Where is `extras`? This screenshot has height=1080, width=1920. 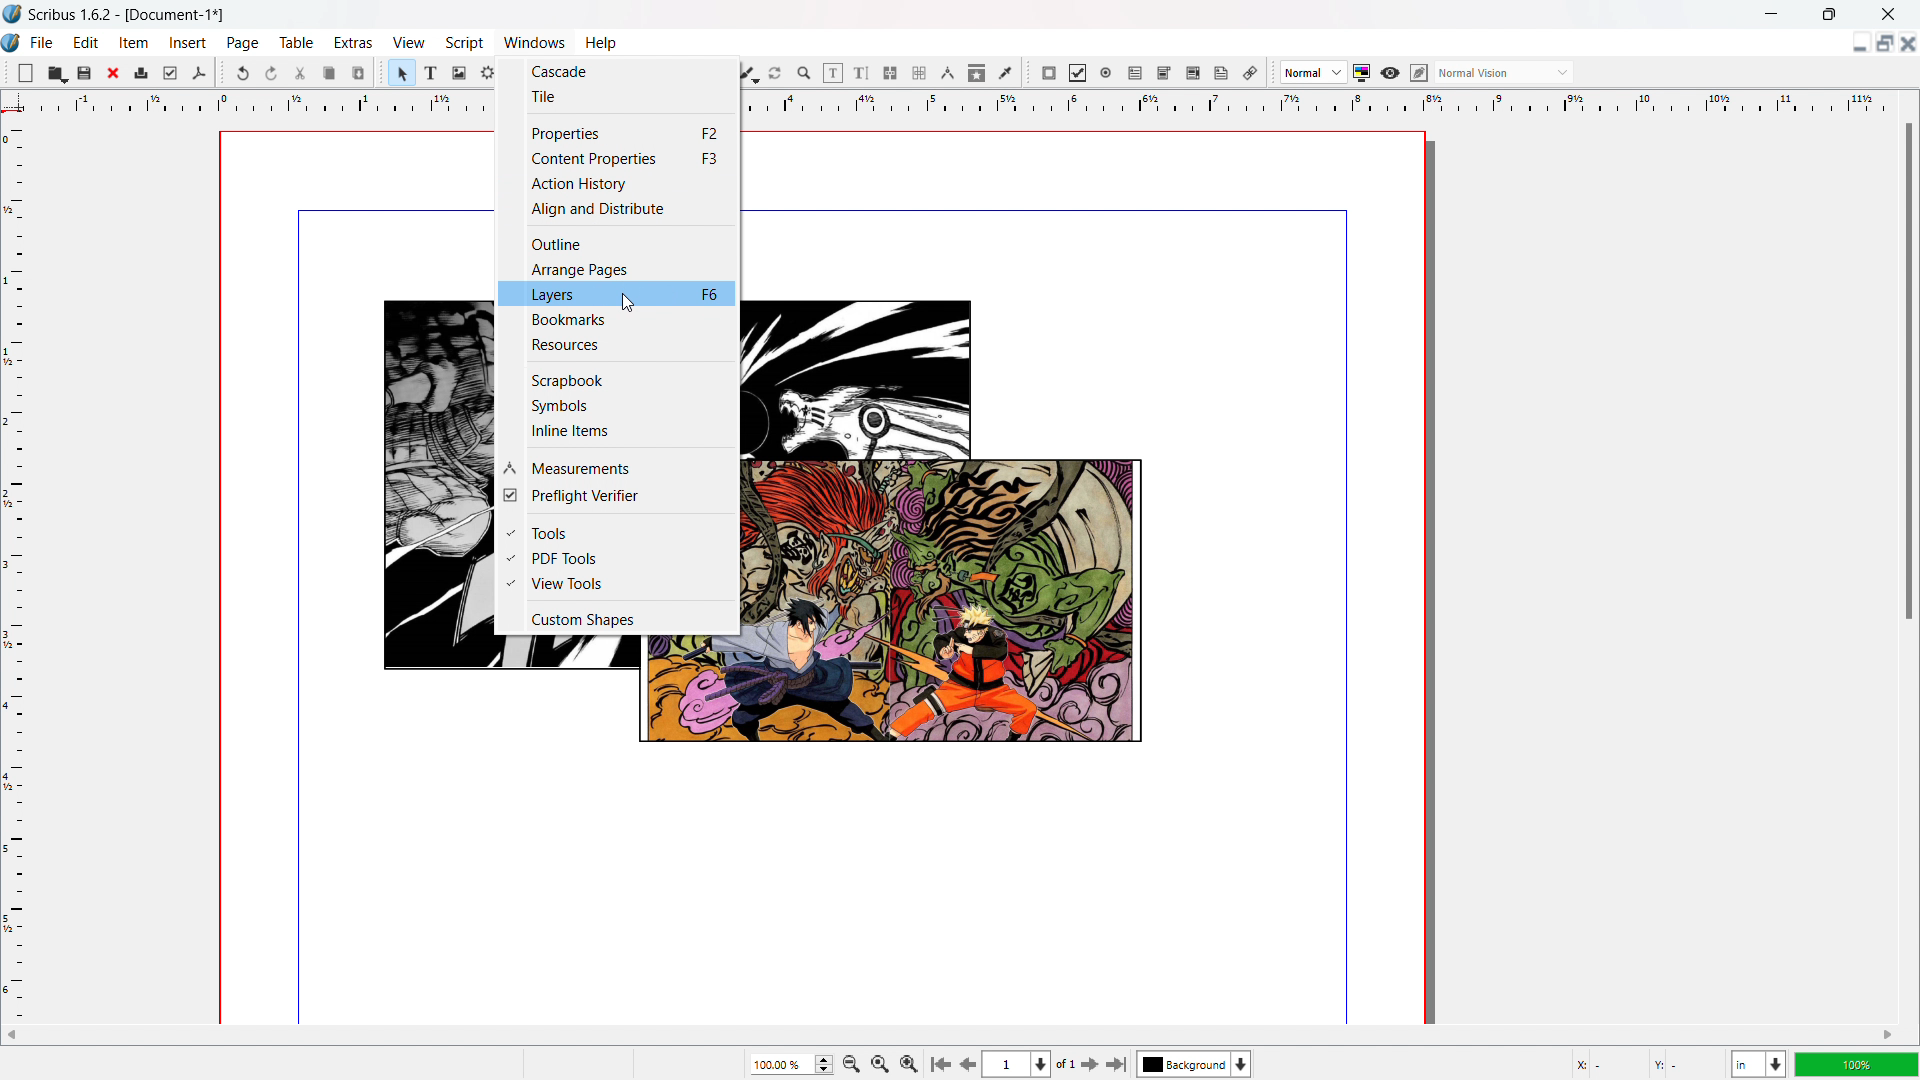 extras is located at coordinates (353, 42).